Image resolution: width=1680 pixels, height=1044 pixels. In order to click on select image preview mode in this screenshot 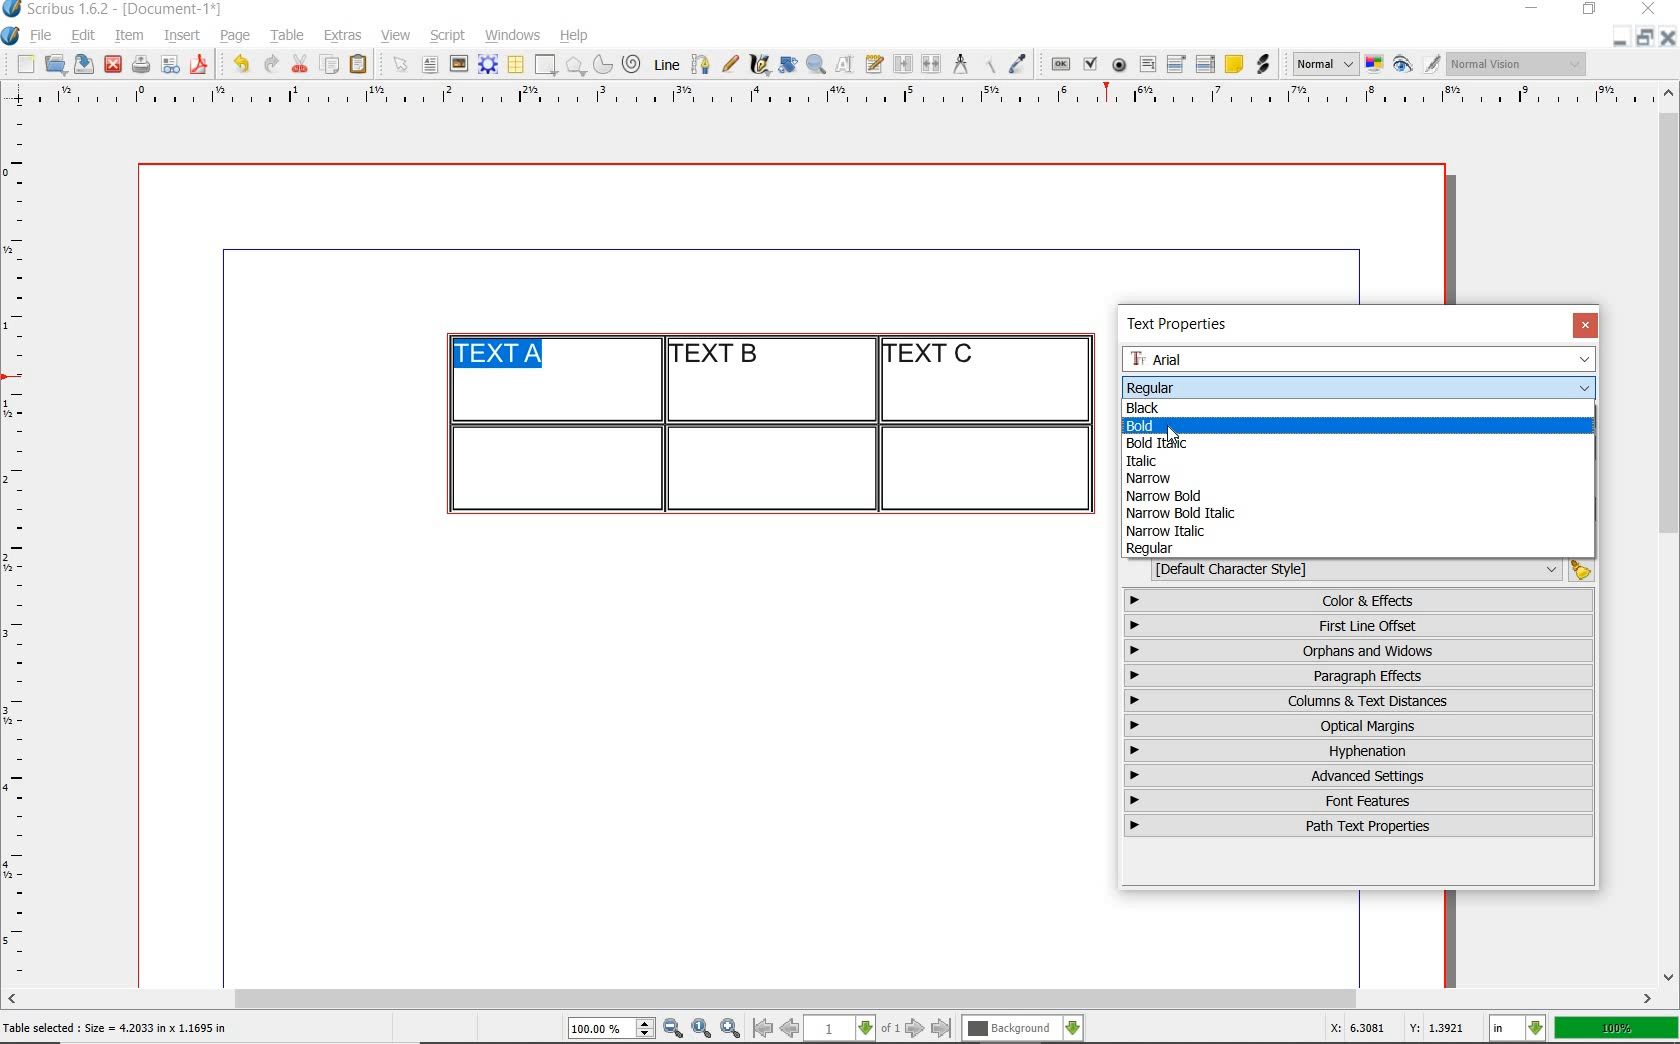, I will do `click(1324, 65)`.